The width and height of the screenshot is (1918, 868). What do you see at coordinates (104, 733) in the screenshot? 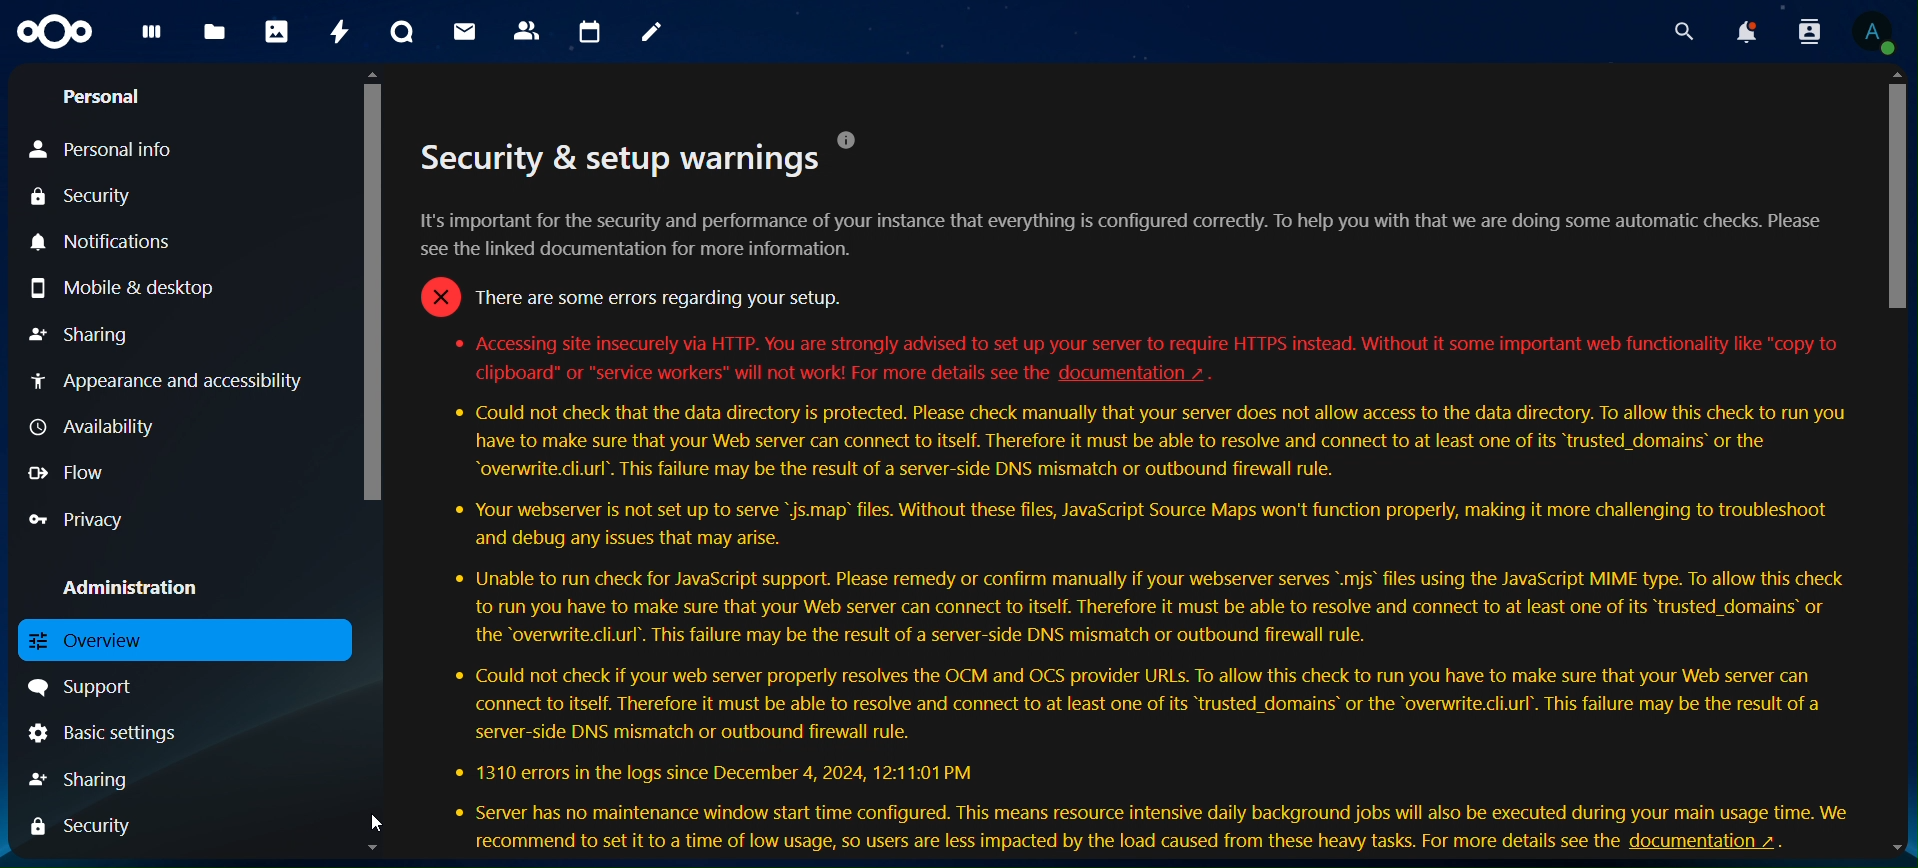
I see `basic settings` at bounding box center [104, 733].